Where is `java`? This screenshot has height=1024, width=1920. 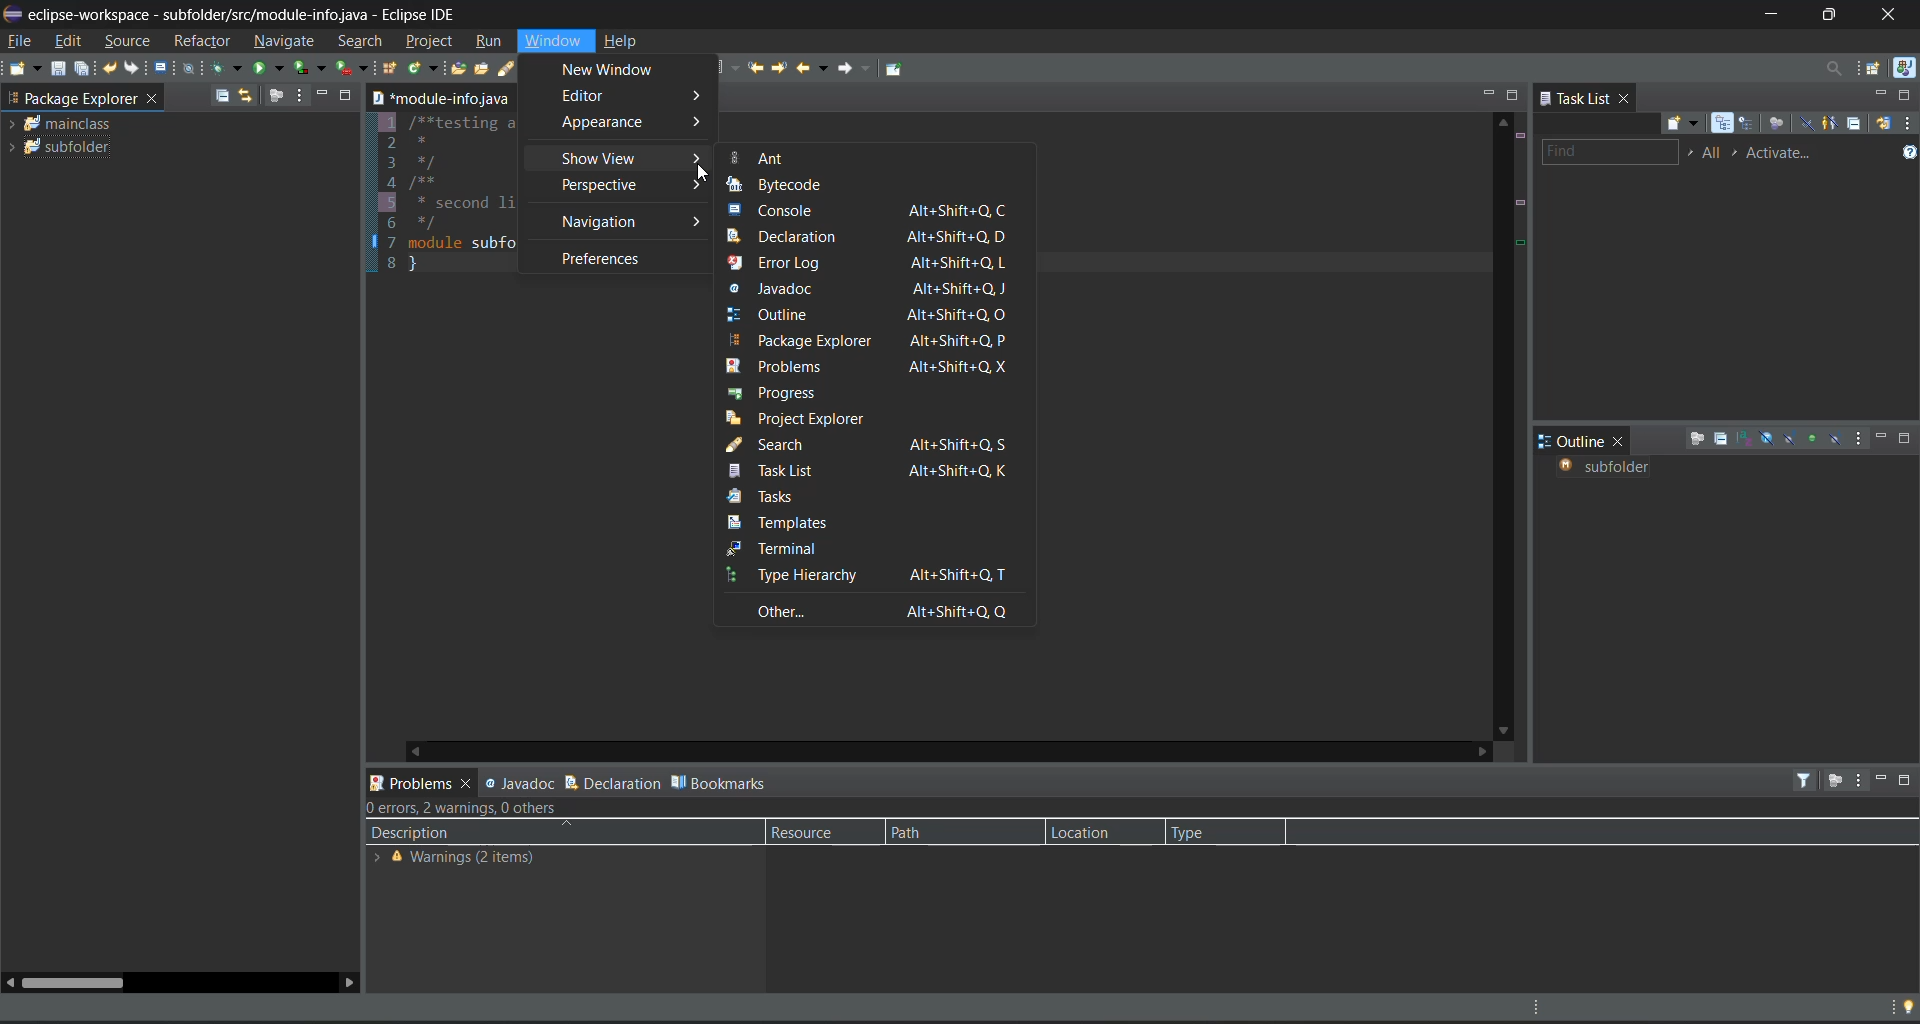 java is located at coordinates (1906, 70).